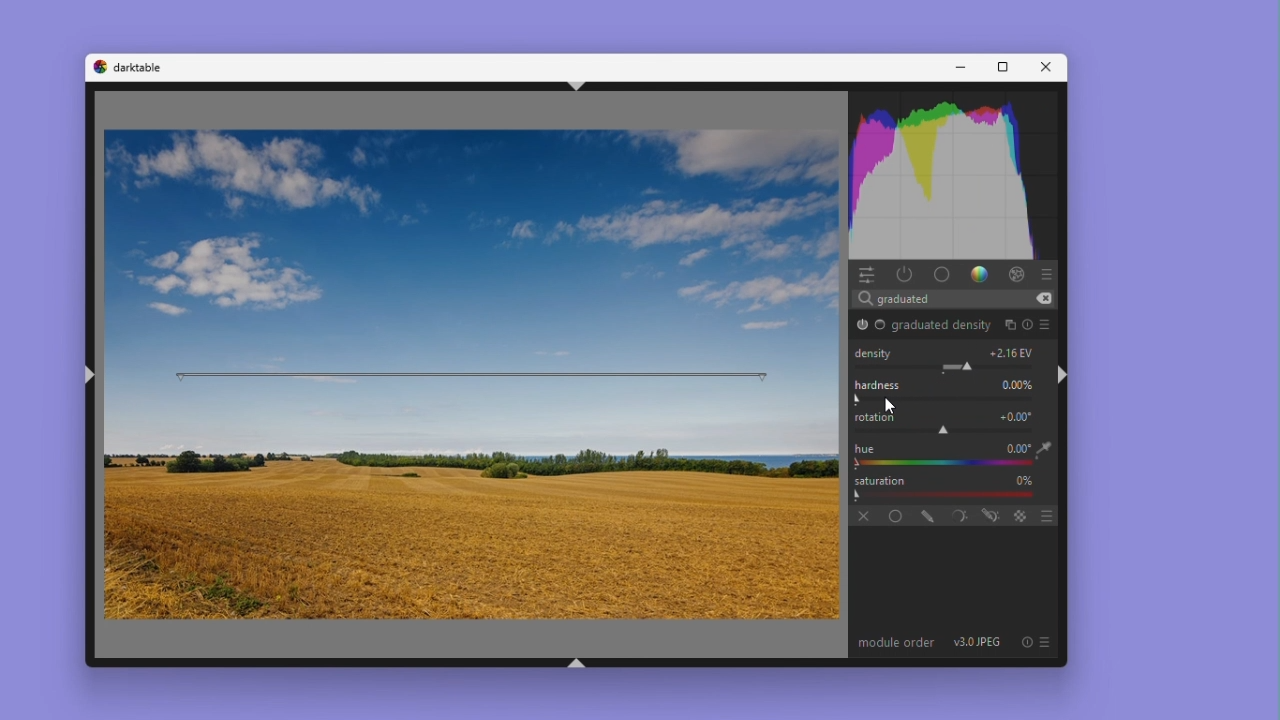  Describe the element at coordinates (578, 665) in the screenshot. I see `shift+ctrl+b` at that location.